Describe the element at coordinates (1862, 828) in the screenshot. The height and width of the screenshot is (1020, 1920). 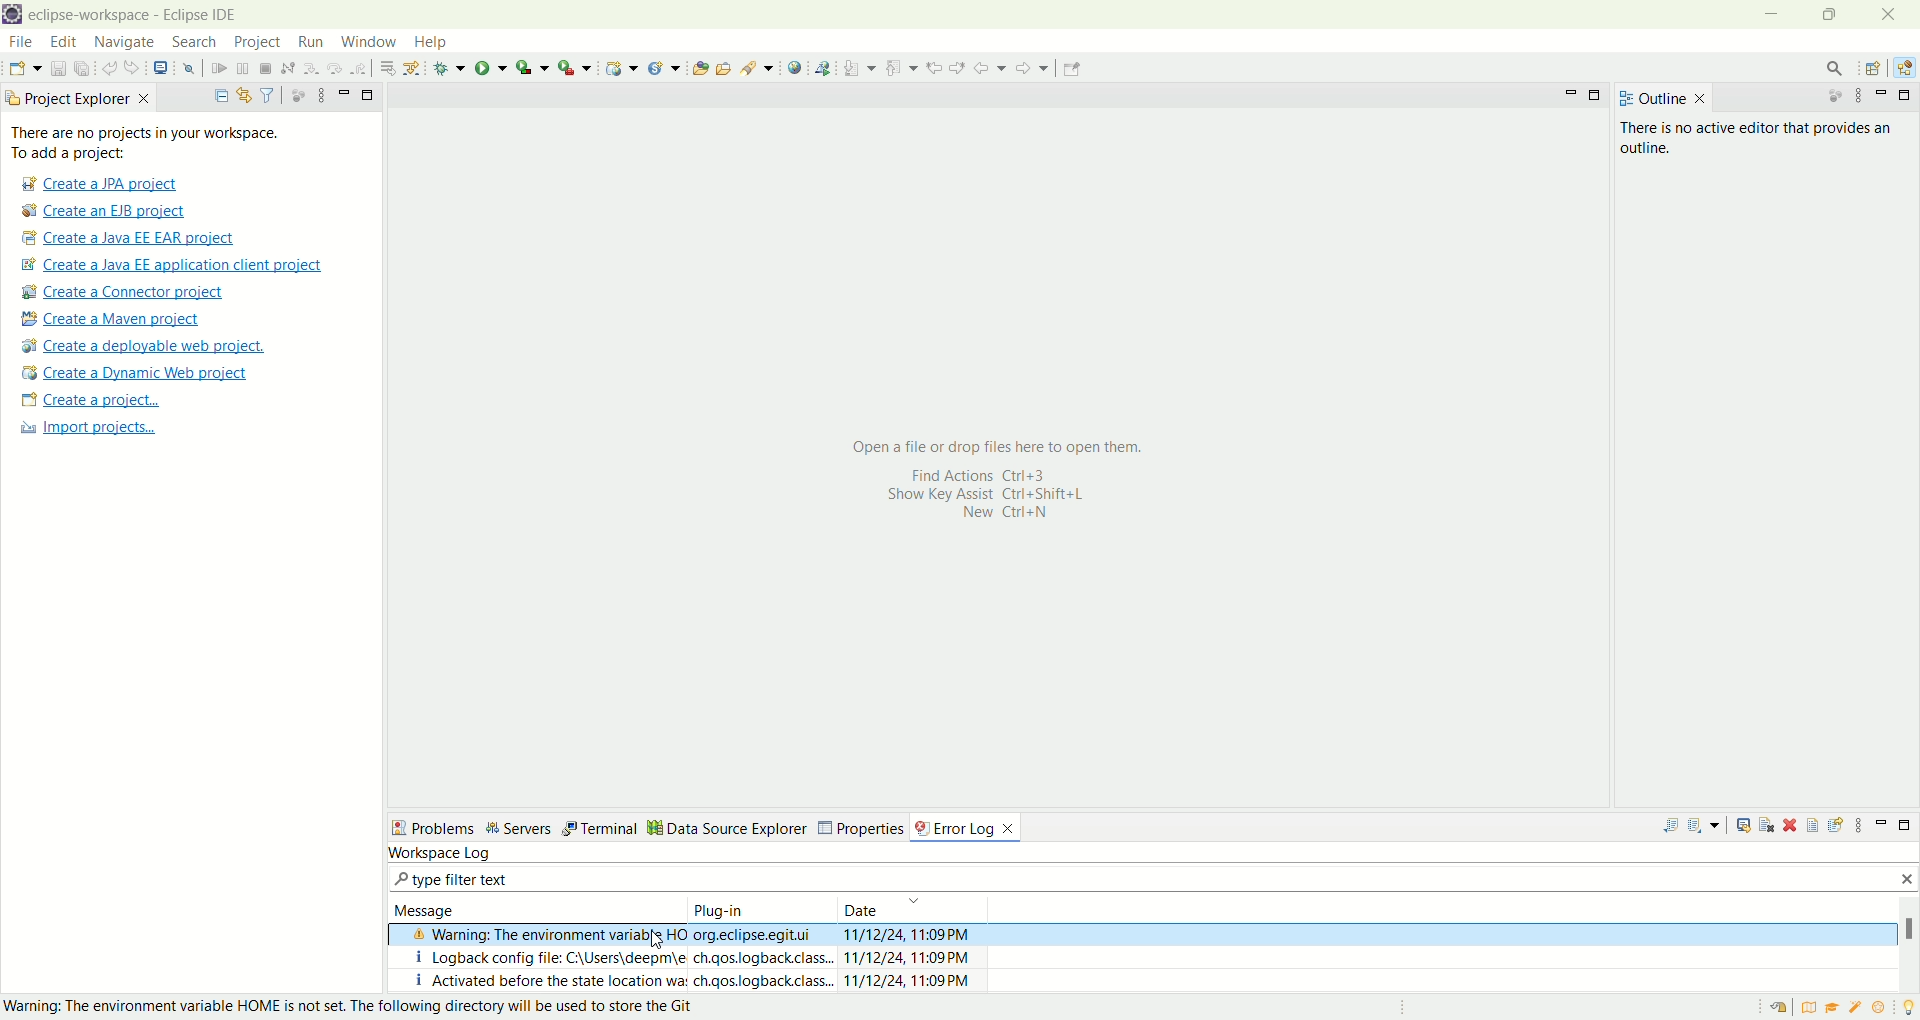
I see `view menu` at that location.